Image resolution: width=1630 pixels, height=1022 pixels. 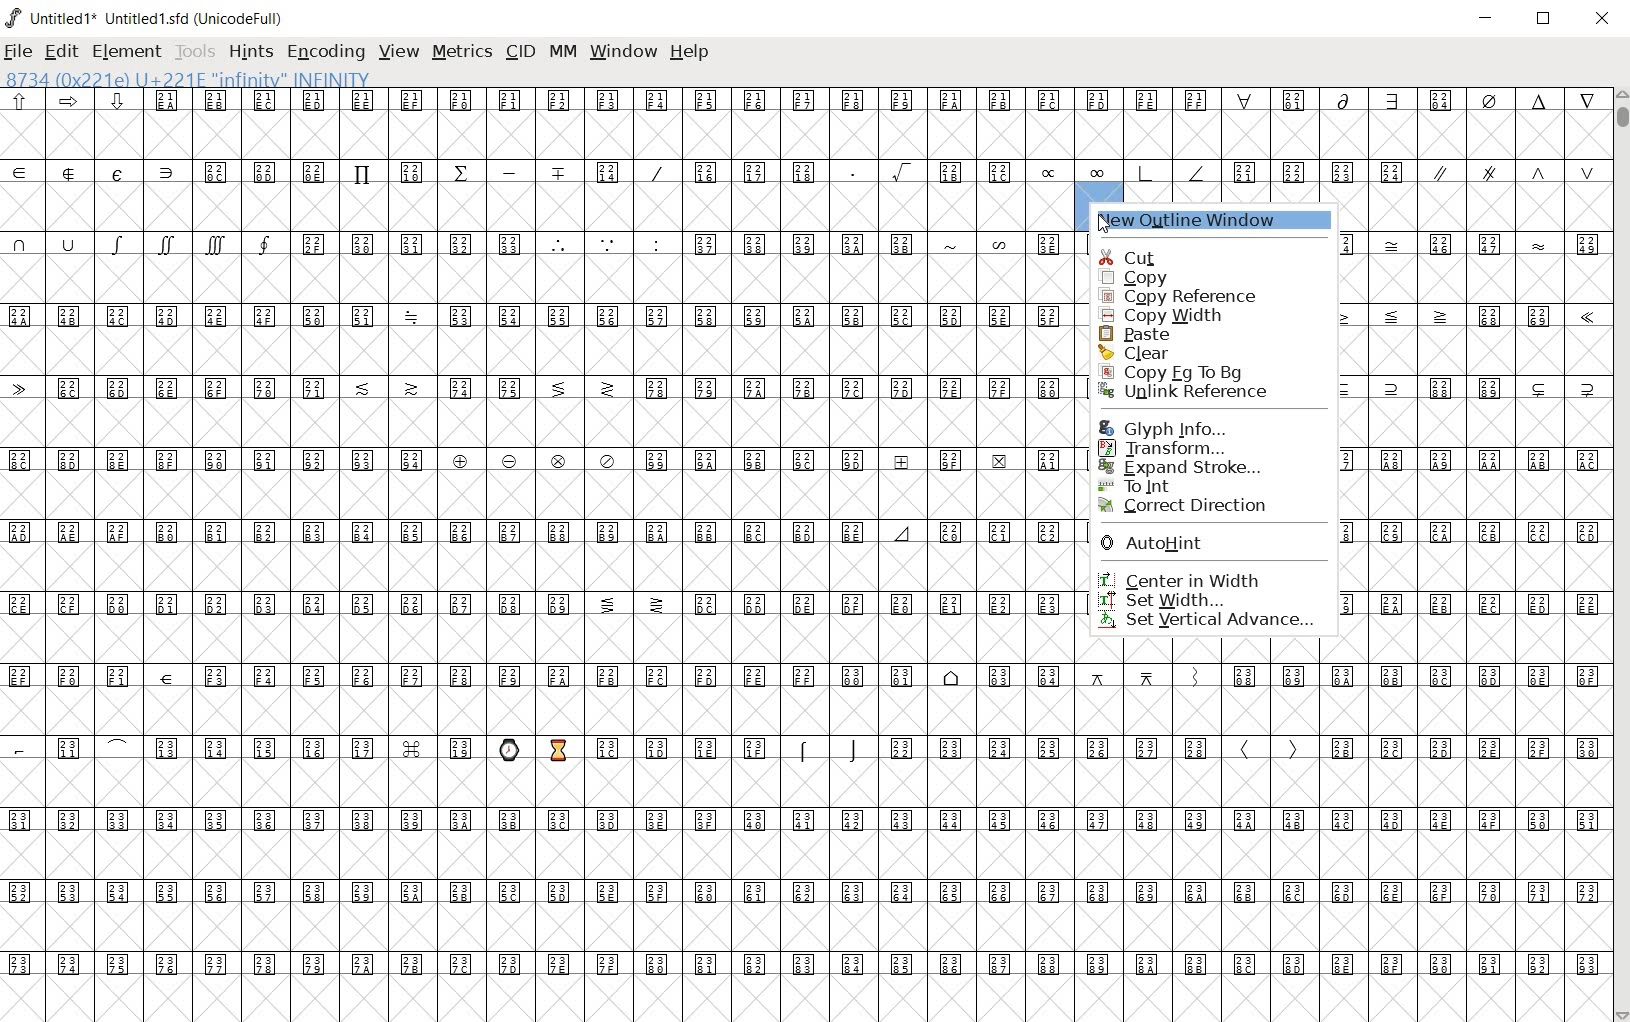 I want to click on Unicode code points, so click(x=541, y=533).